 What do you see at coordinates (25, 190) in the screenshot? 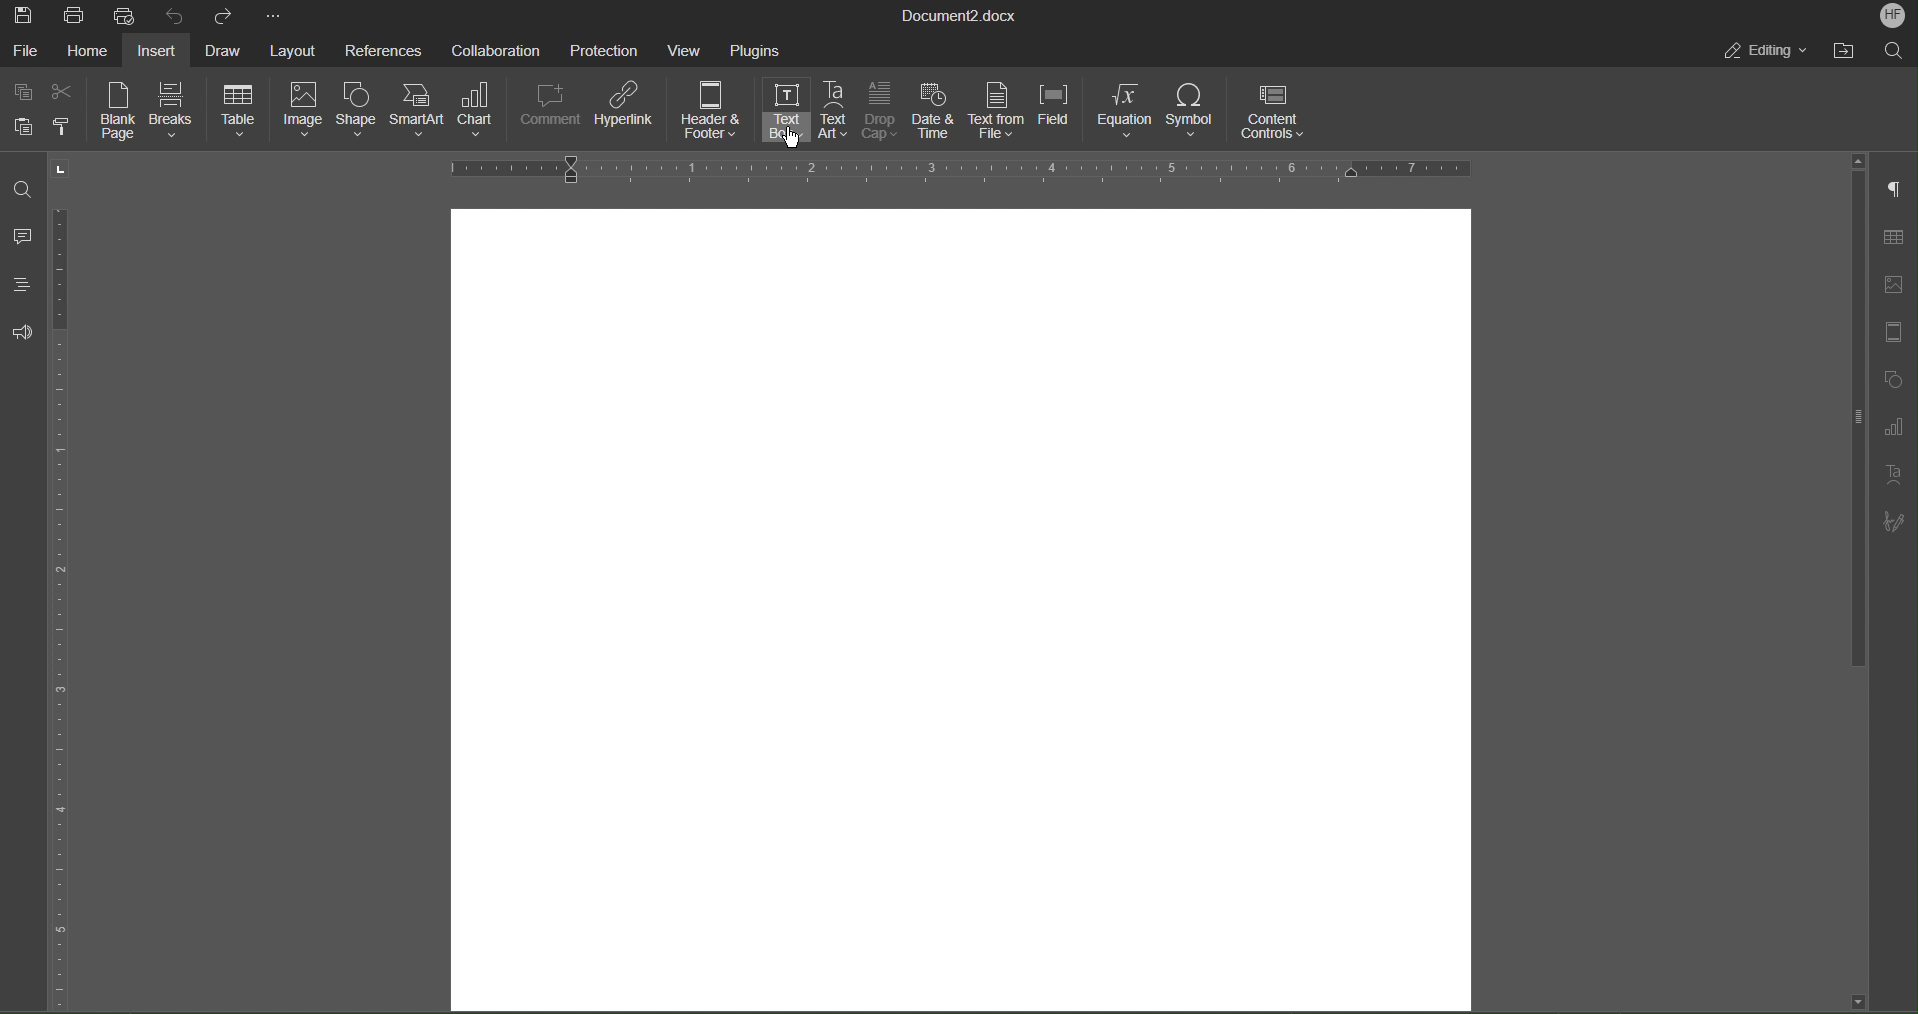
I see `Find` at bounding box center [25, 190].